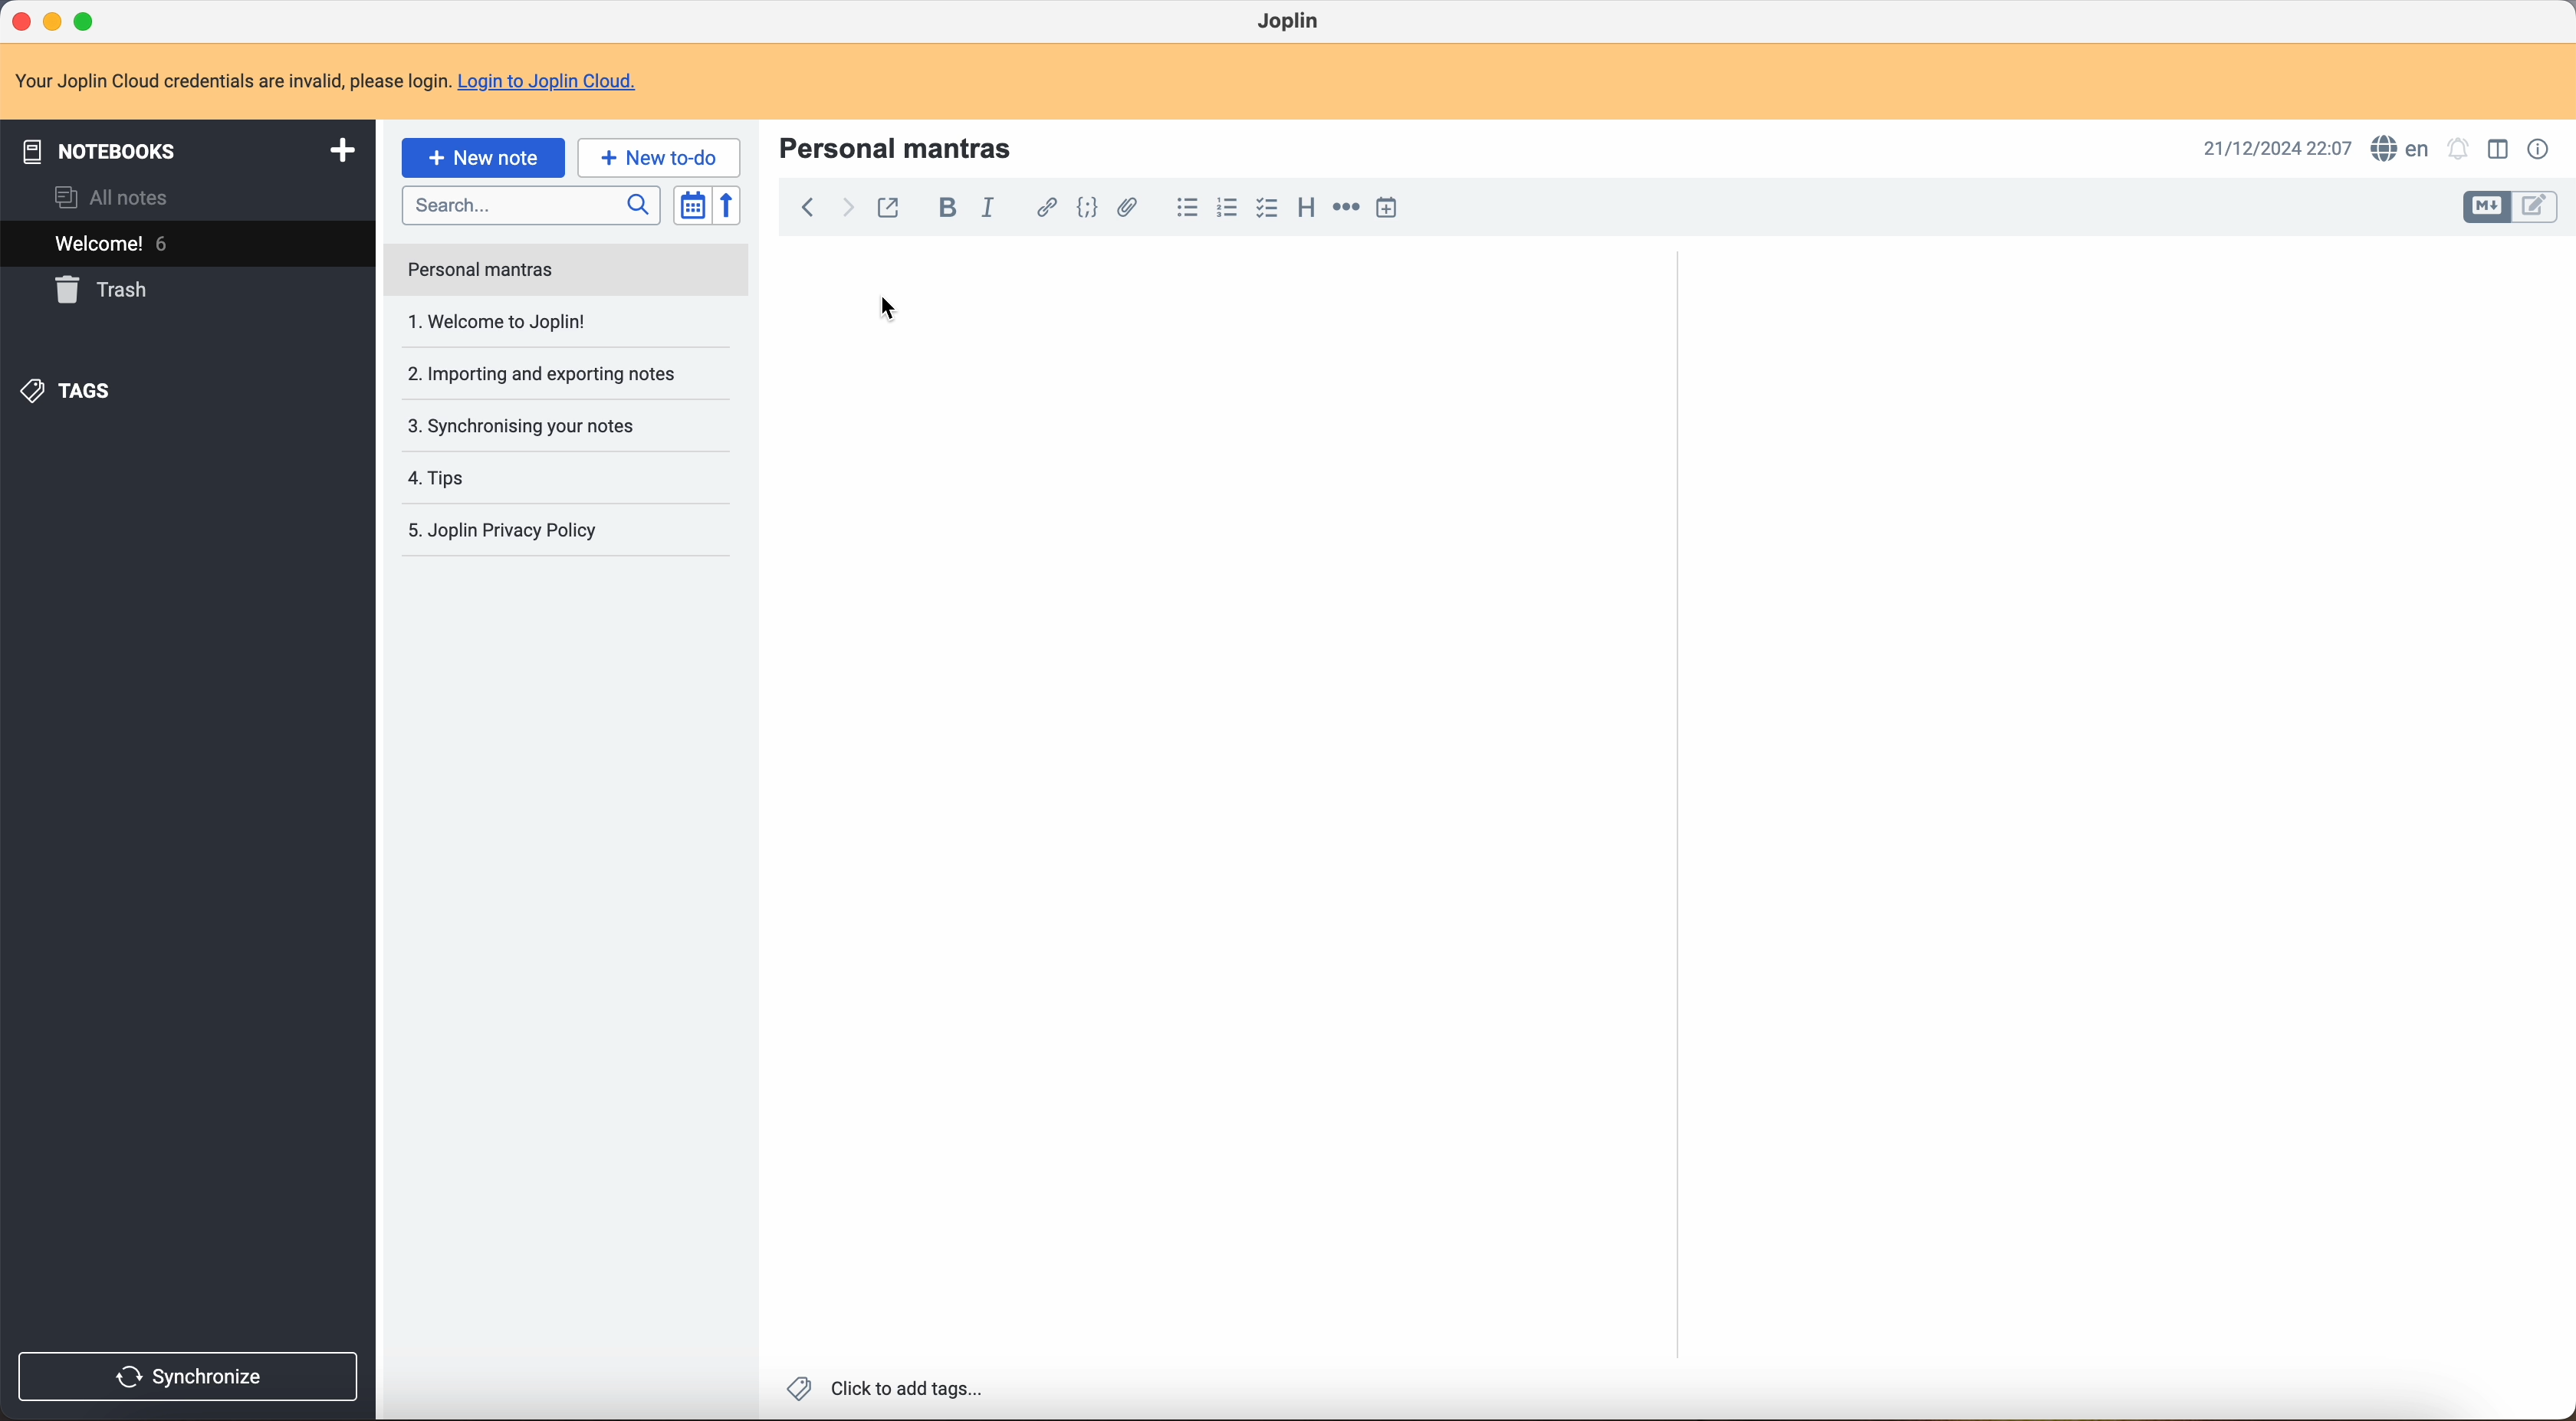  Describe the element at coordinates (533, 207) in the screenshot. I see `search bar` at that location.